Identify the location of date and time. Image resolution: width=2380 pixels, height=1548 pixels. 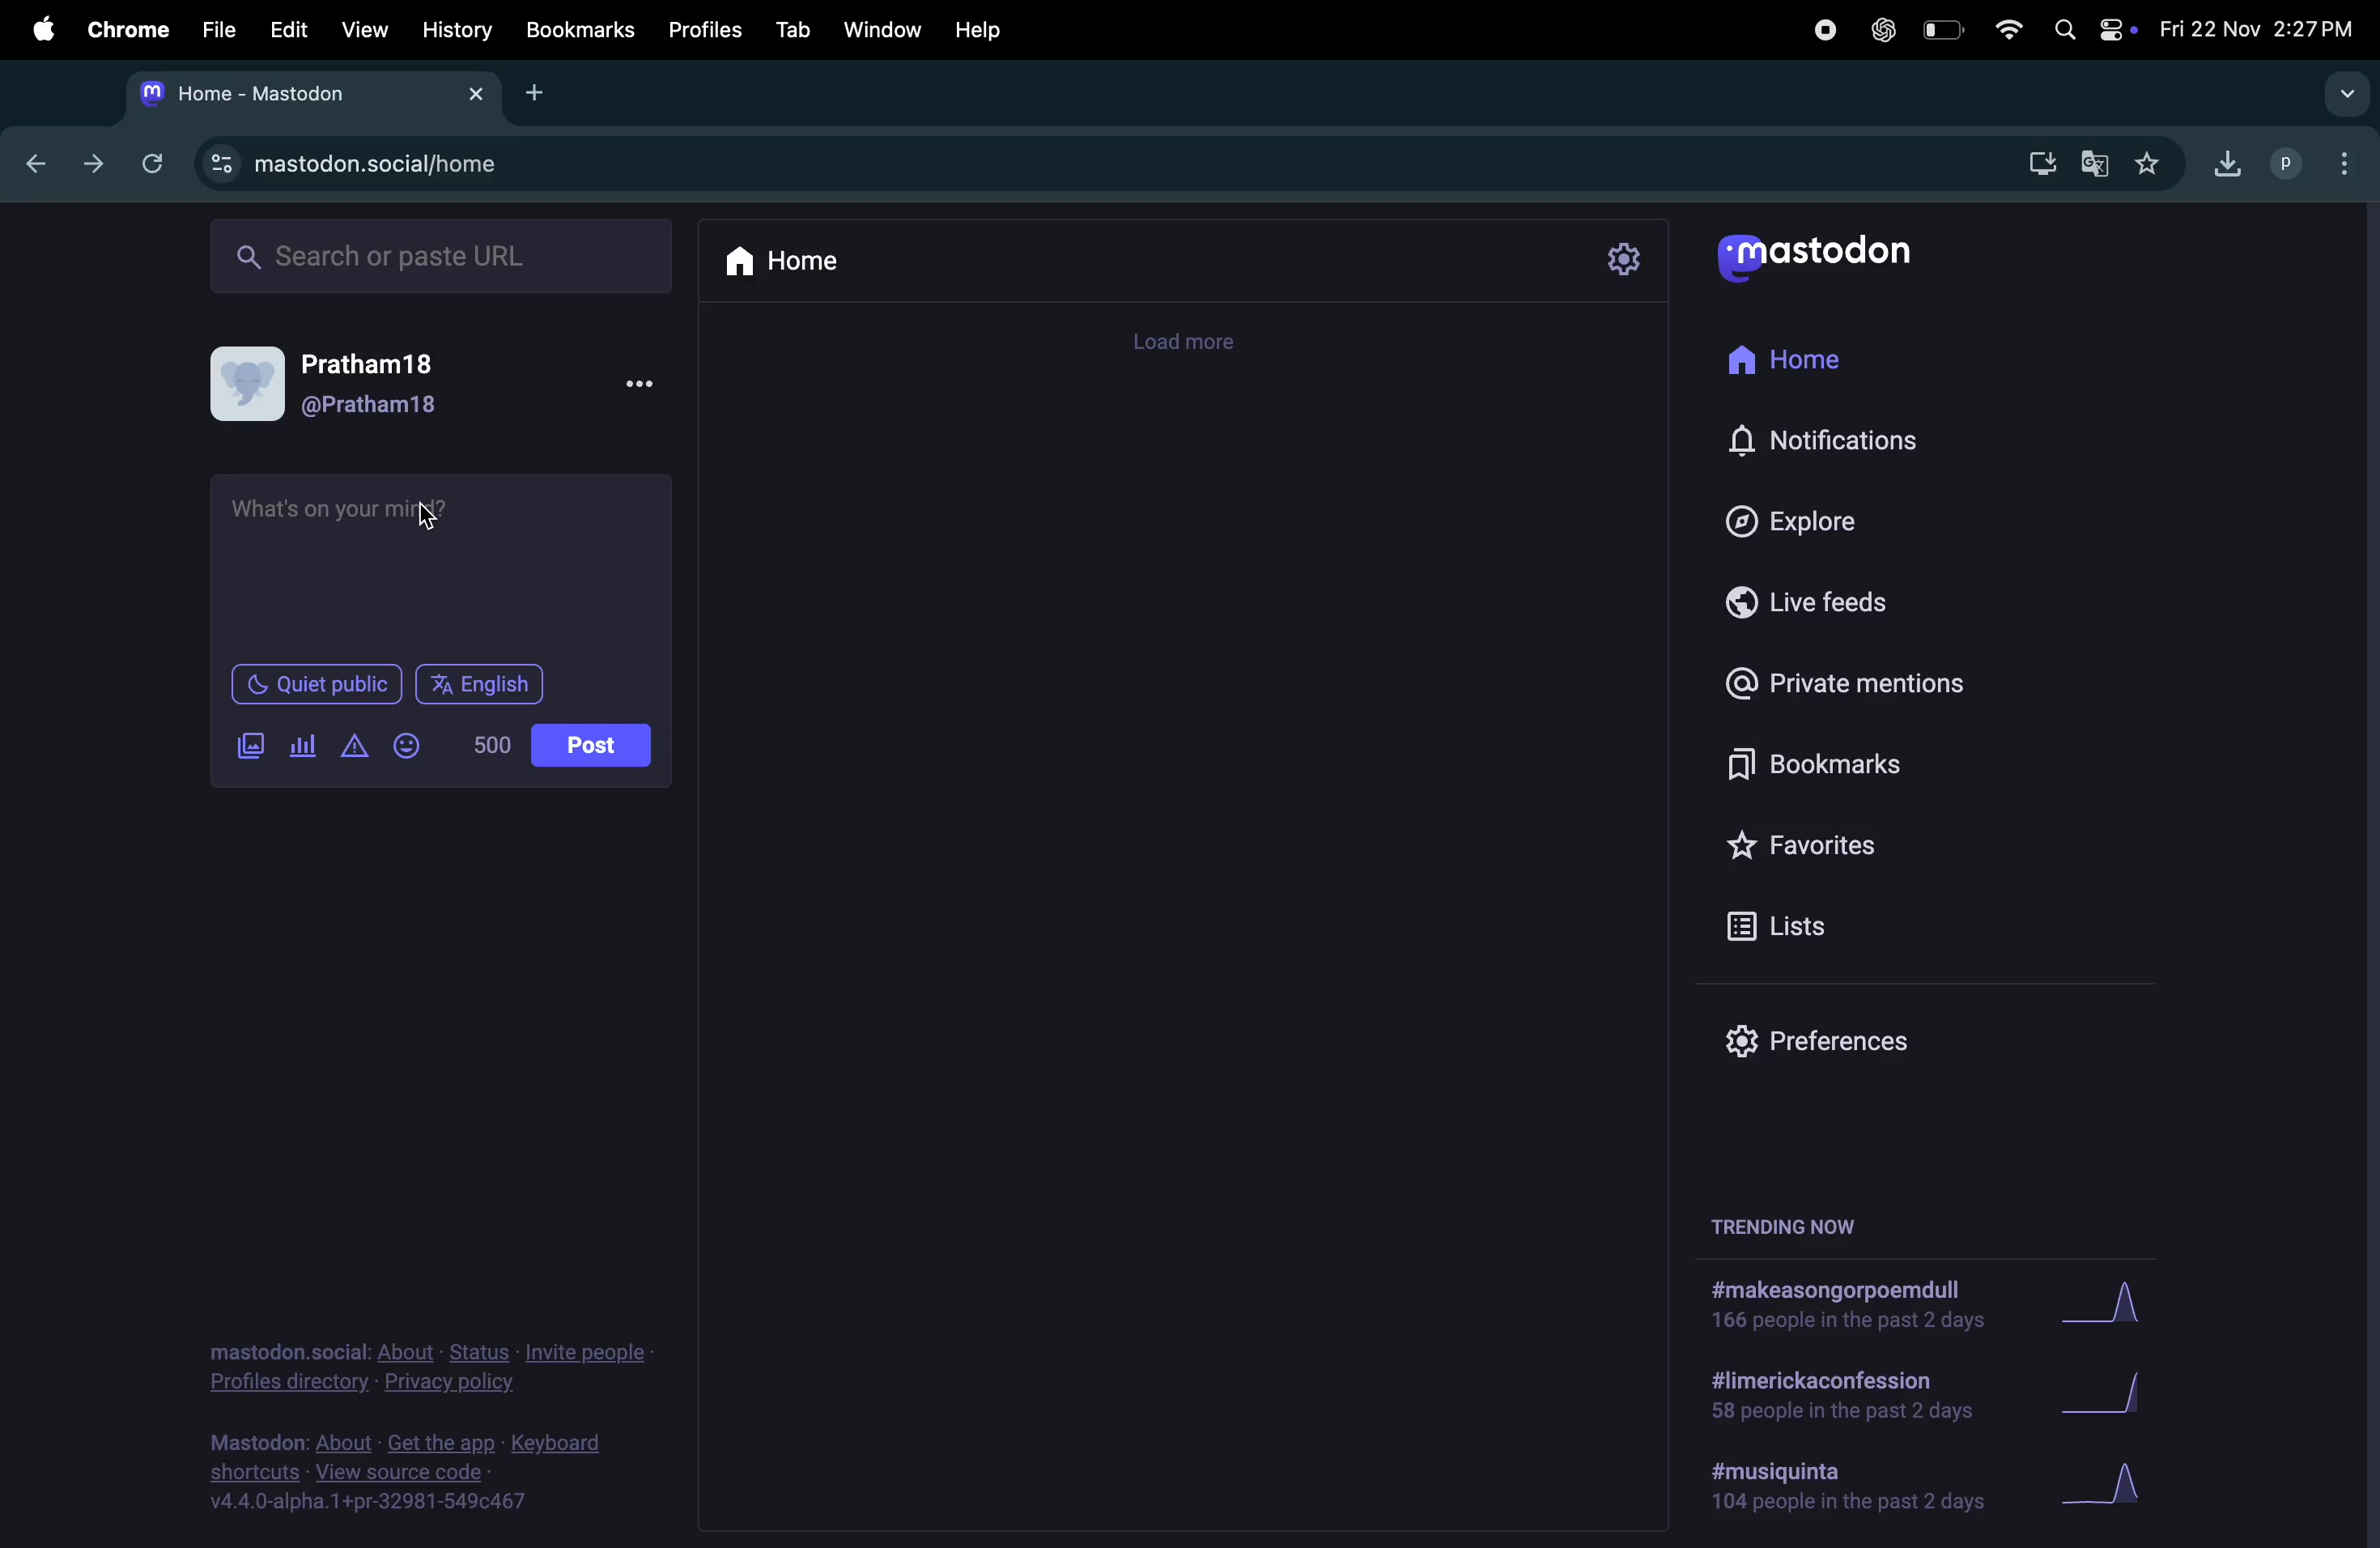
(2256, 28).